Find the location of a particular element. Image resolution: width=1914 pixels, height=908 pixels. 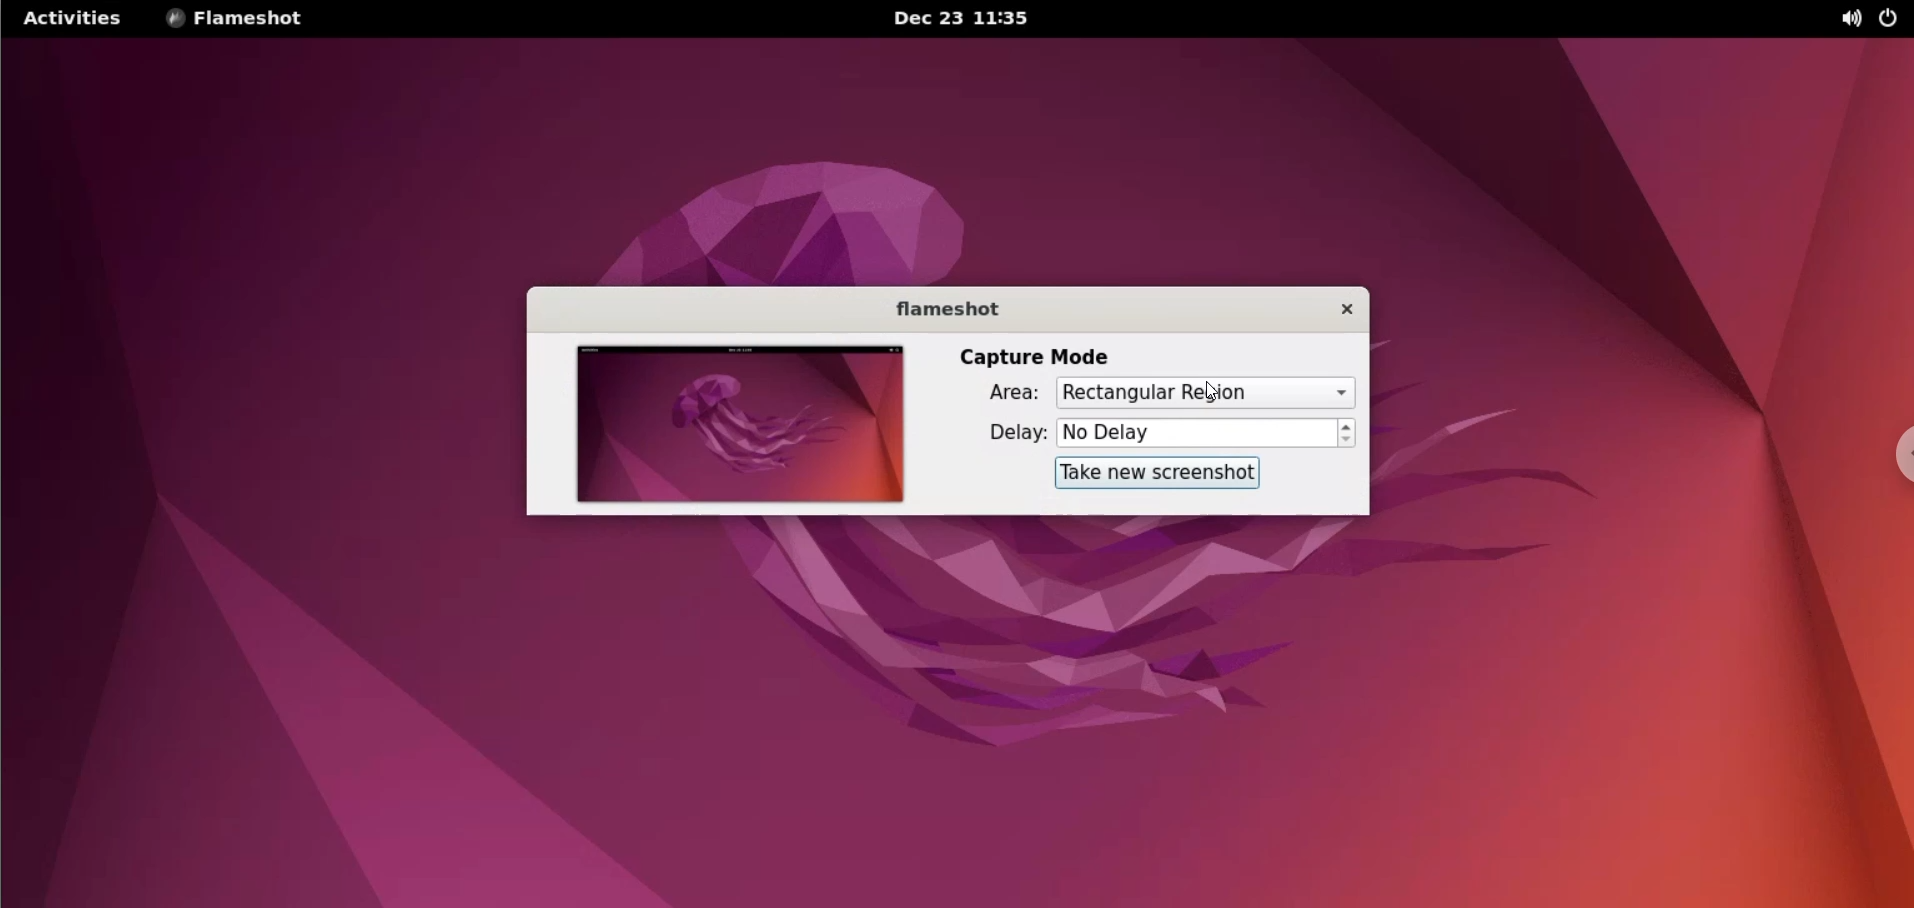

take new screenshot is located at coordinates (1161, 472).